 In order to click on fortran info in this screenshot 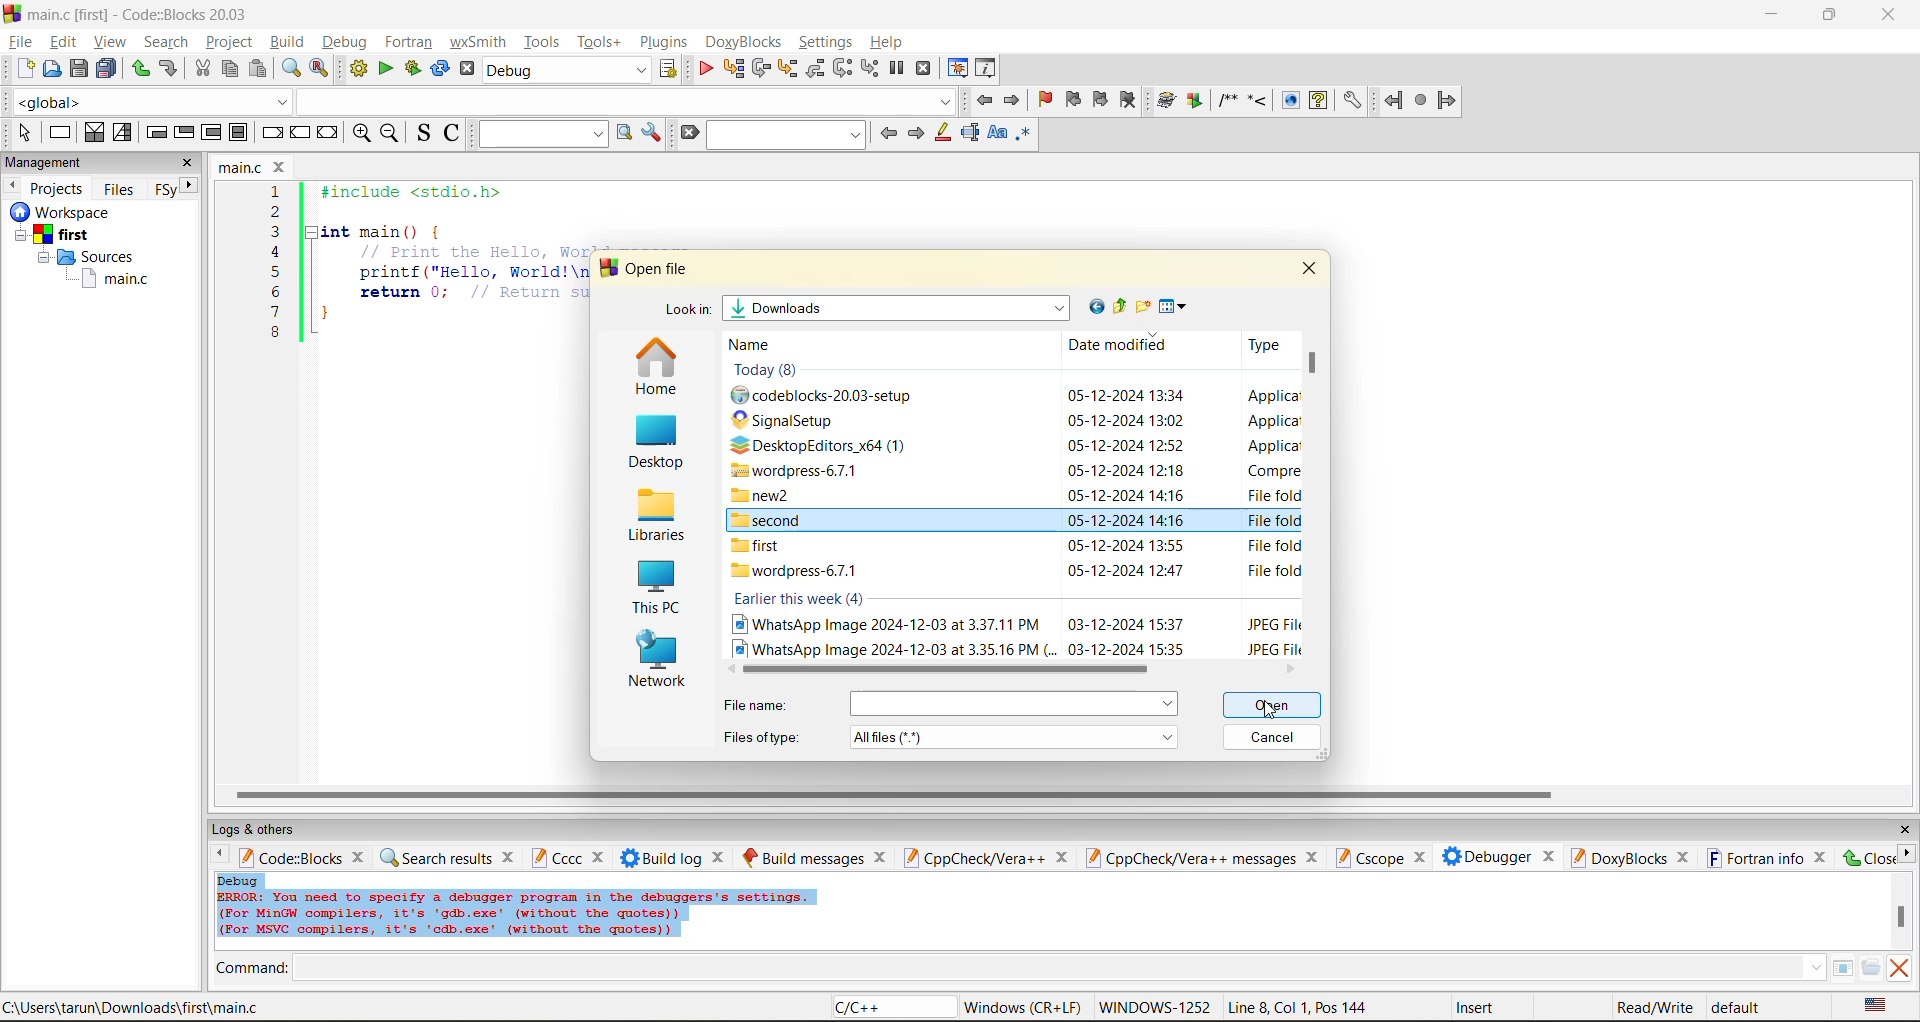, I will do `click(1756, 858)`.